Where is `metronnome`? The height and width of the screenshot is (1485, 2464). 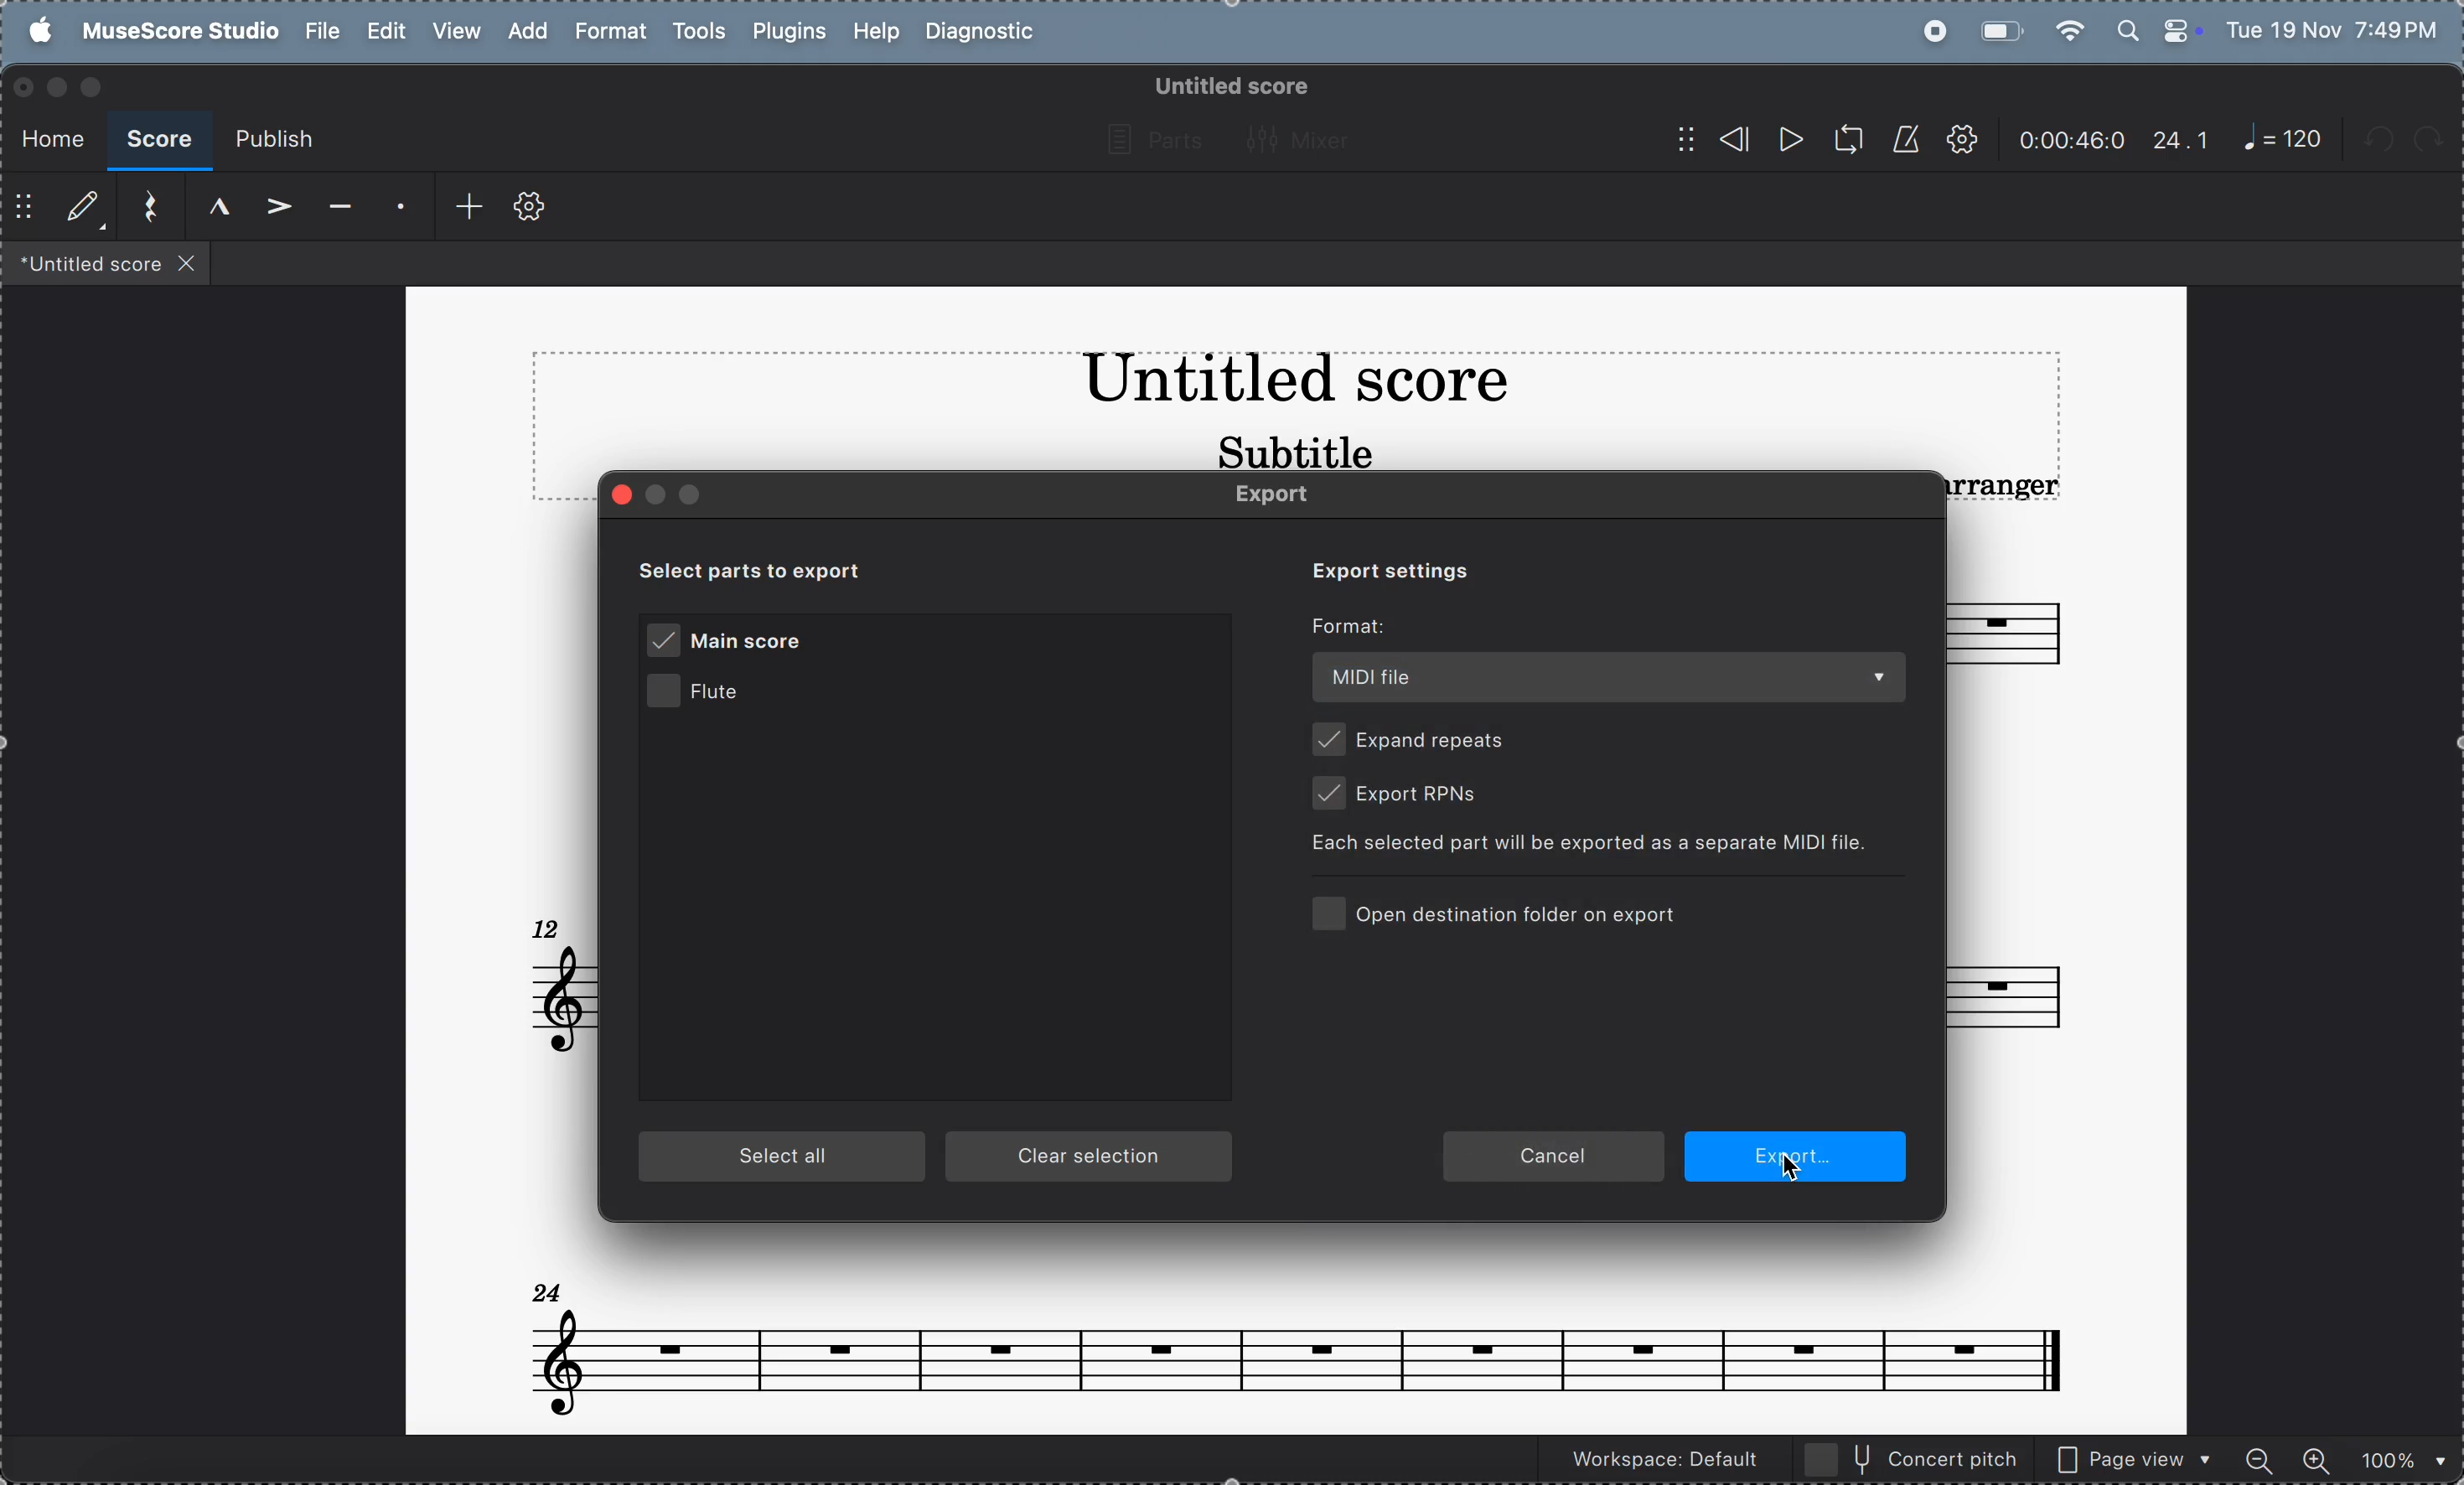
metronnome is located at coordinates (1902, 139).